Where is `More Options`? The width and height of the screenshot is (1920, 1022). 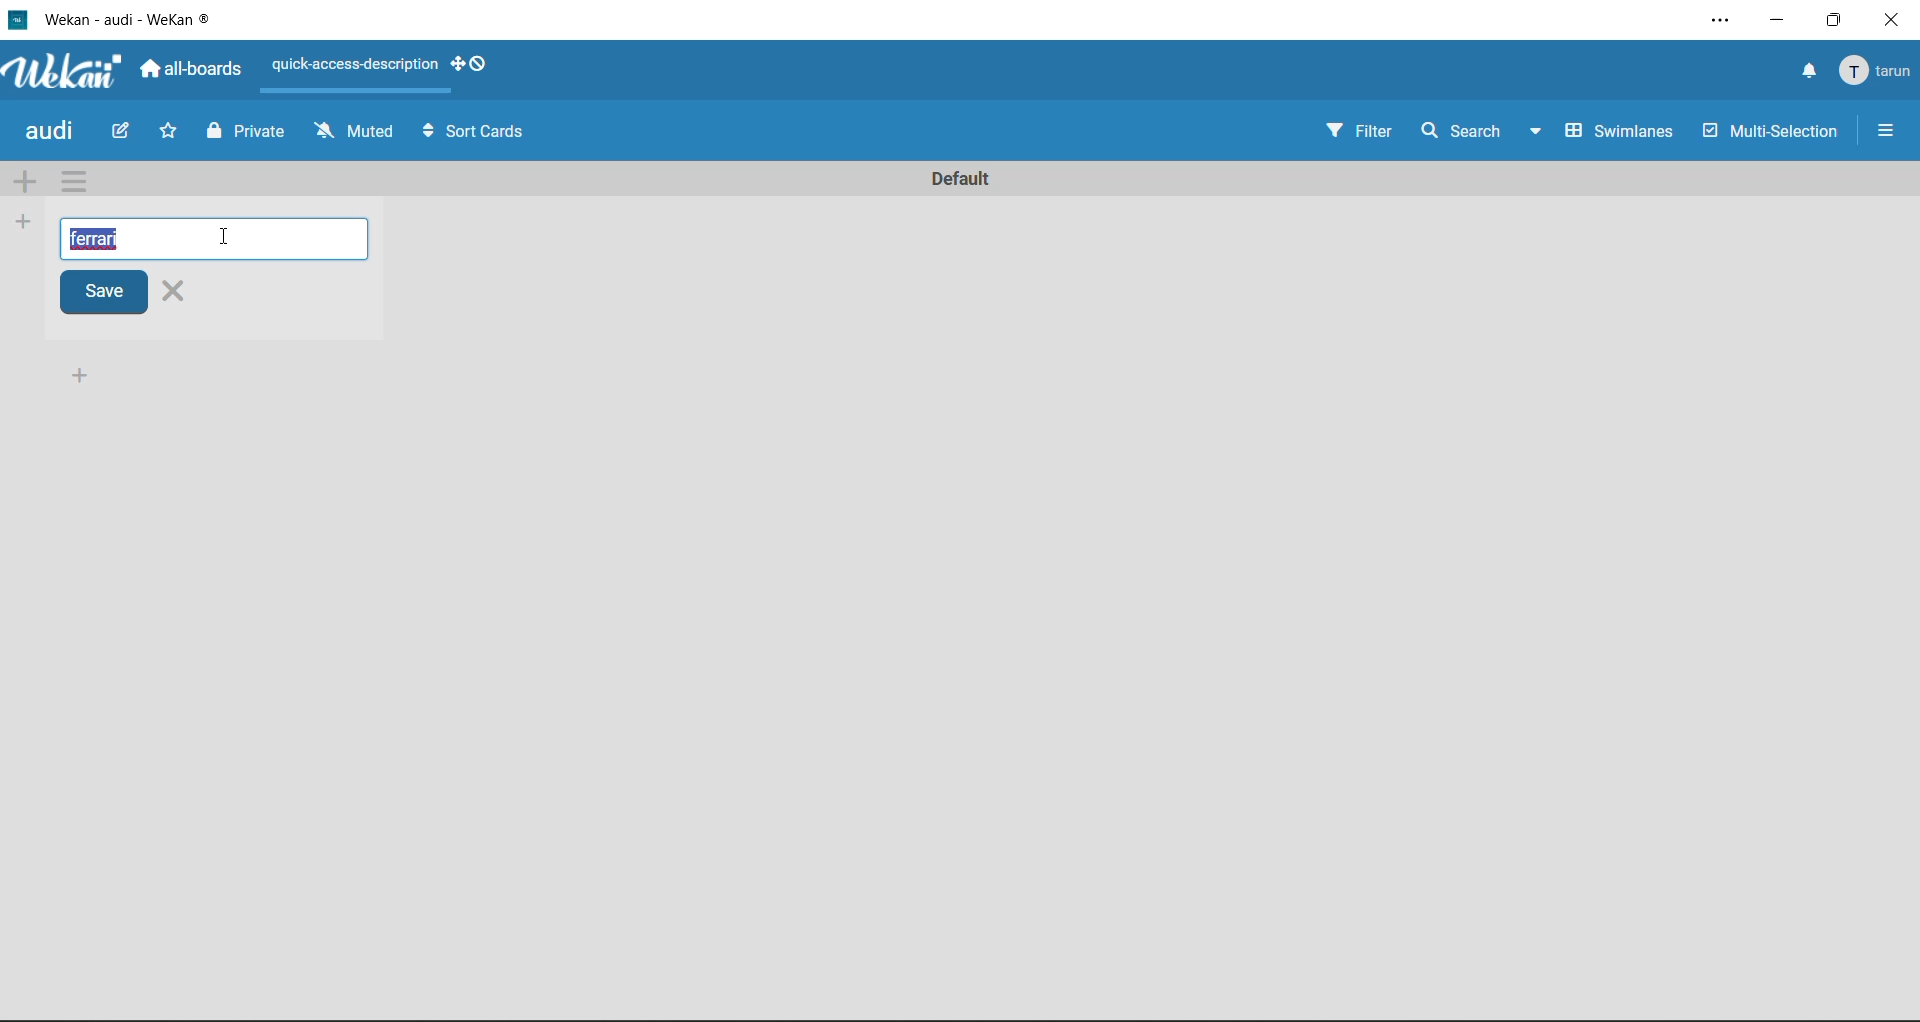 More Options is located at coordinates (1882, 128).